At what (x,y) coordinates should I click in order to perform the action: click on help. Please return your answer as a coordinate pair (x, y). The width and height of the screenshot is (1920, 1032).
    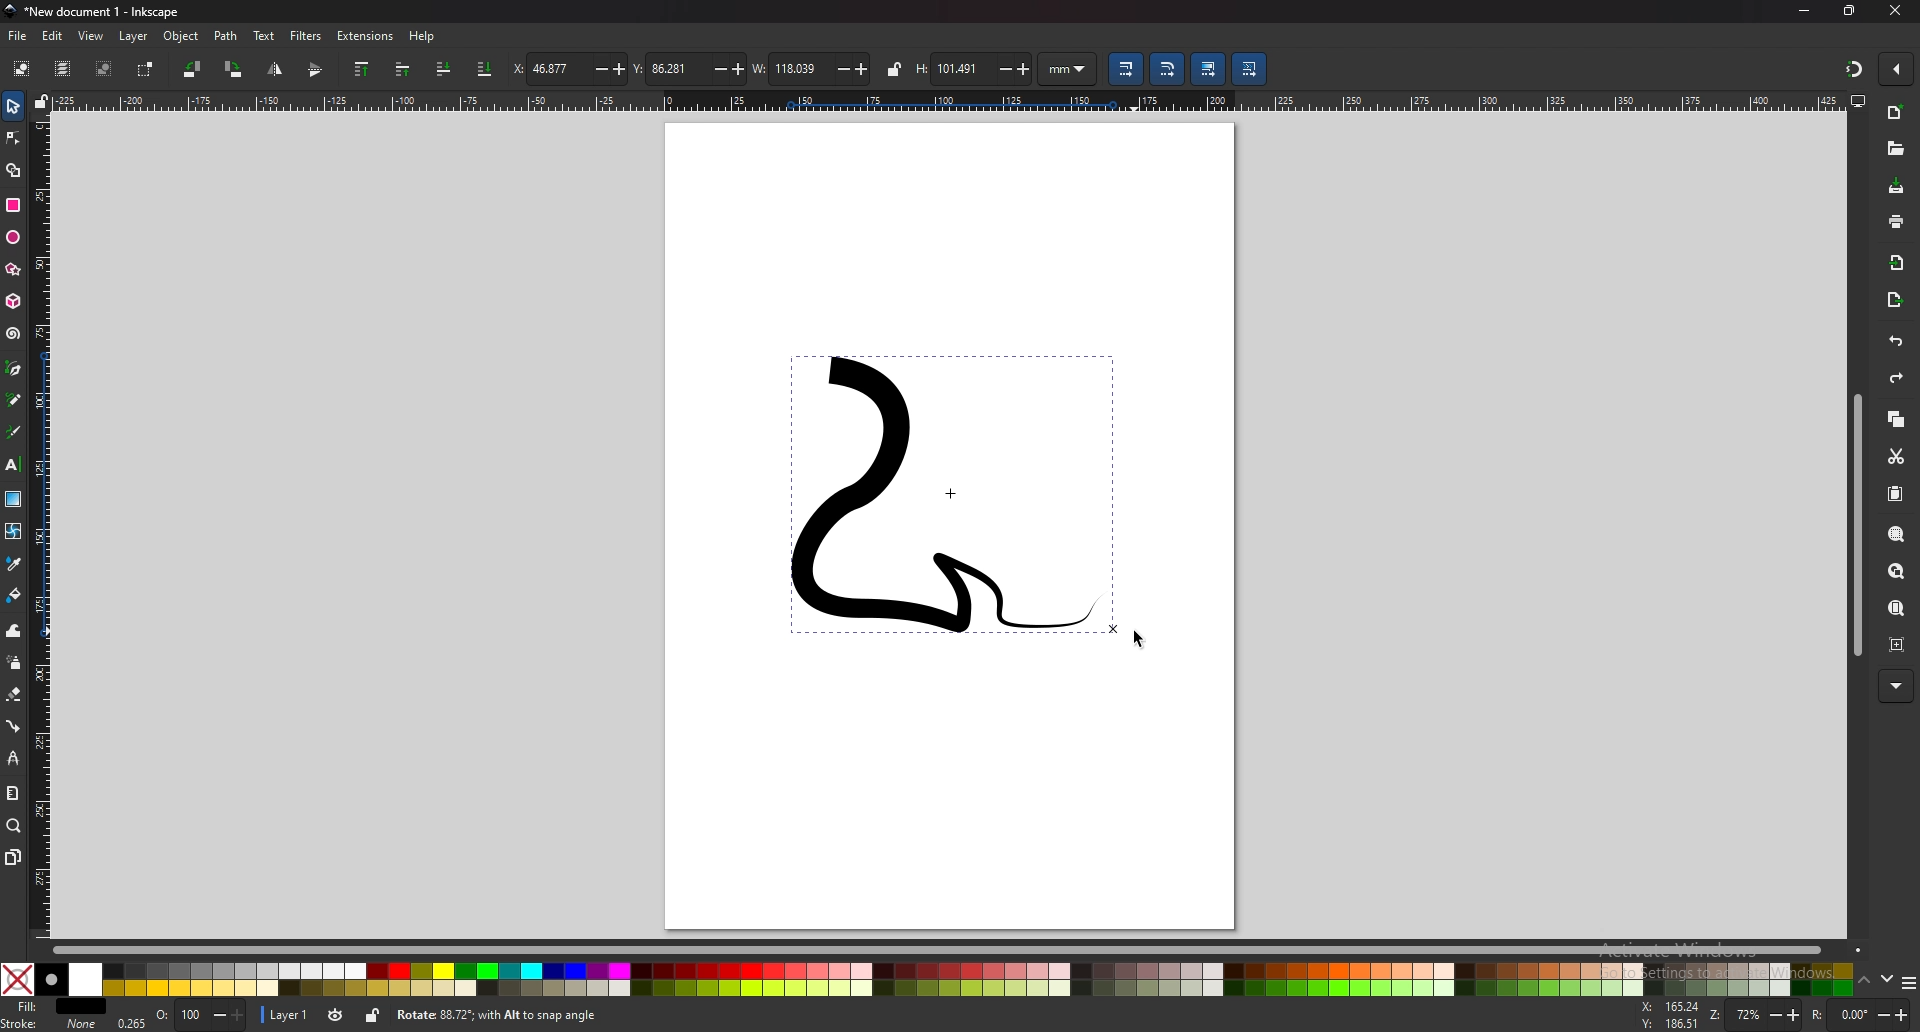
    Looking at the image, I should click on (422, 38).